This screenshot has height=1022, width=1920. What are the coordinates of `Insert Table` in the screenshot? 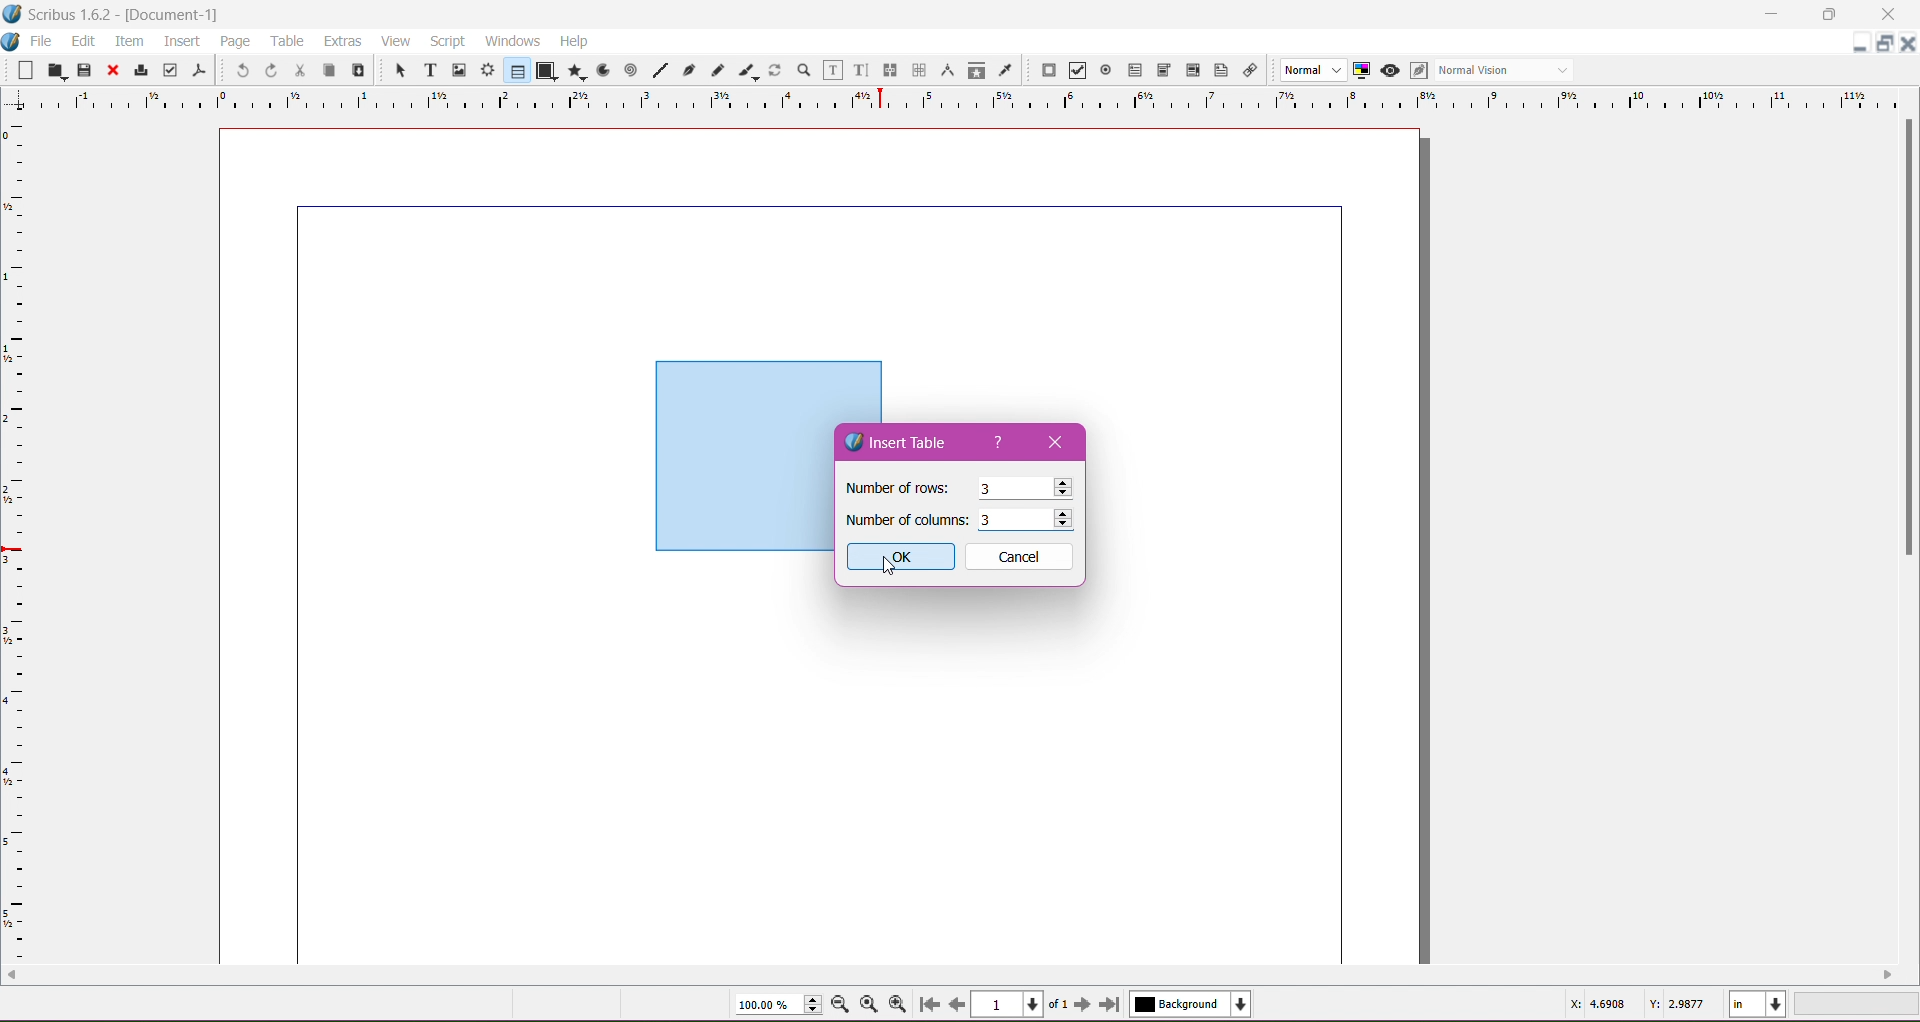 It's located at (906, 442).